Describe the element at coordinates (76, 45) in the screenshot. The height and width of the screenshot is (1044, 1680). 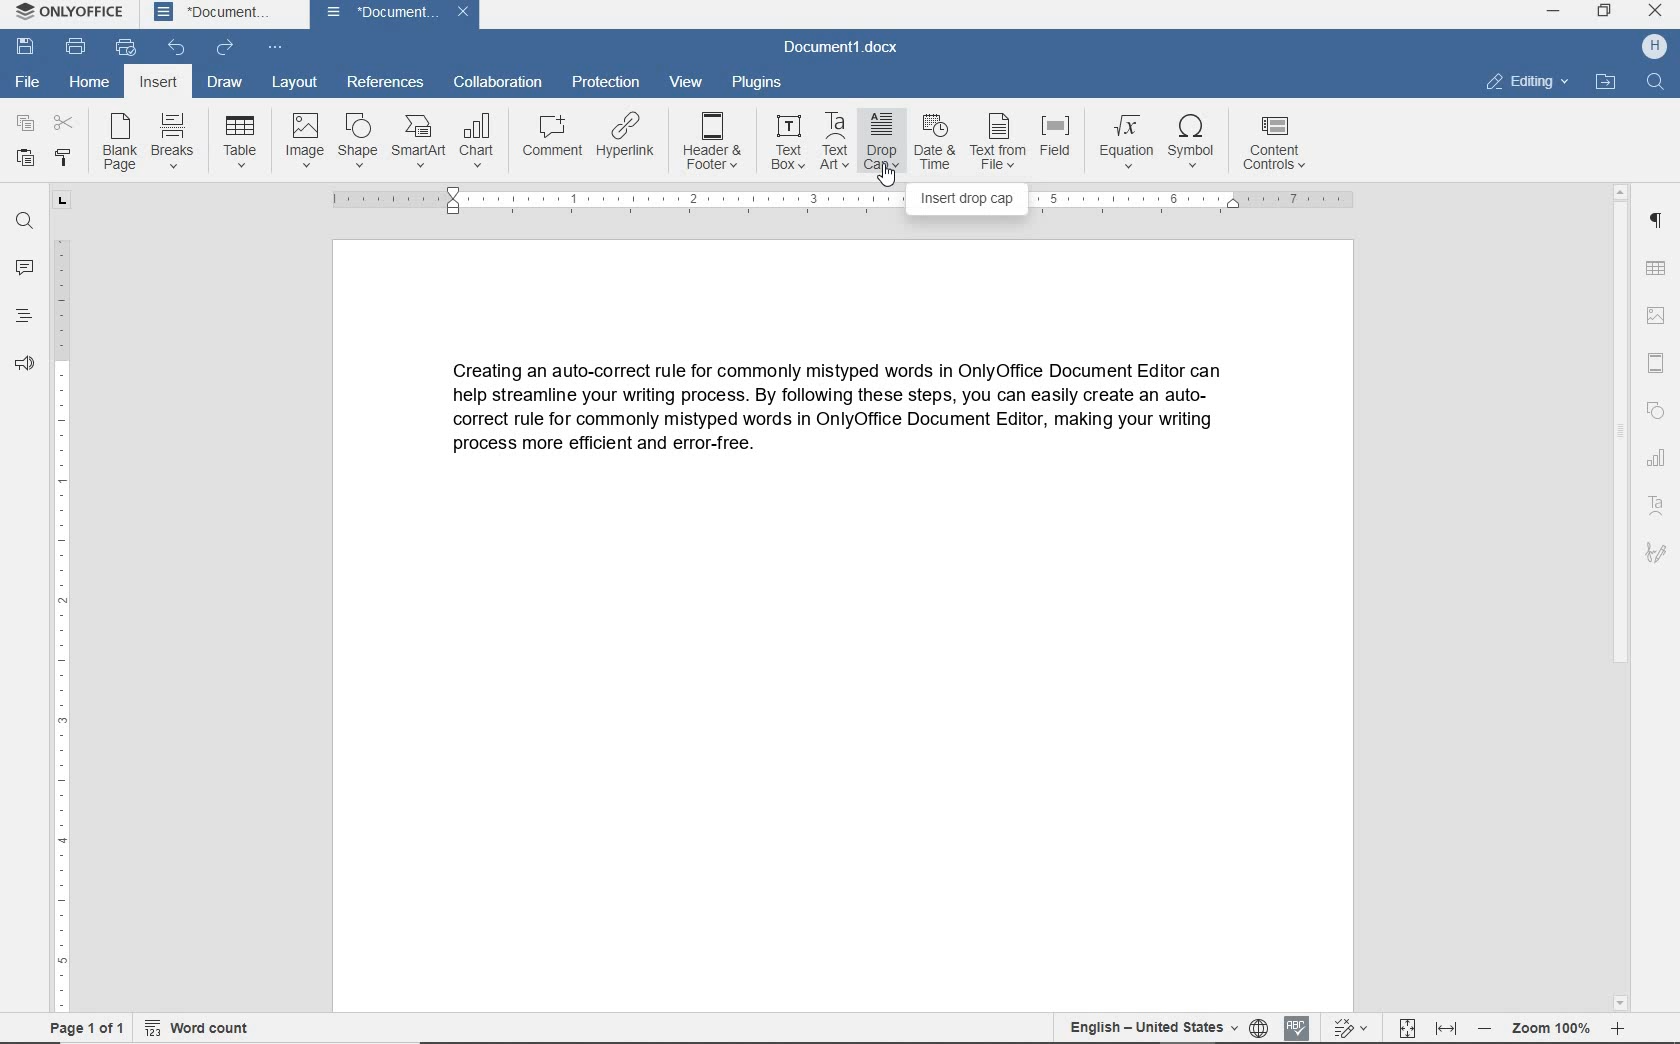
I see `print` at that location.